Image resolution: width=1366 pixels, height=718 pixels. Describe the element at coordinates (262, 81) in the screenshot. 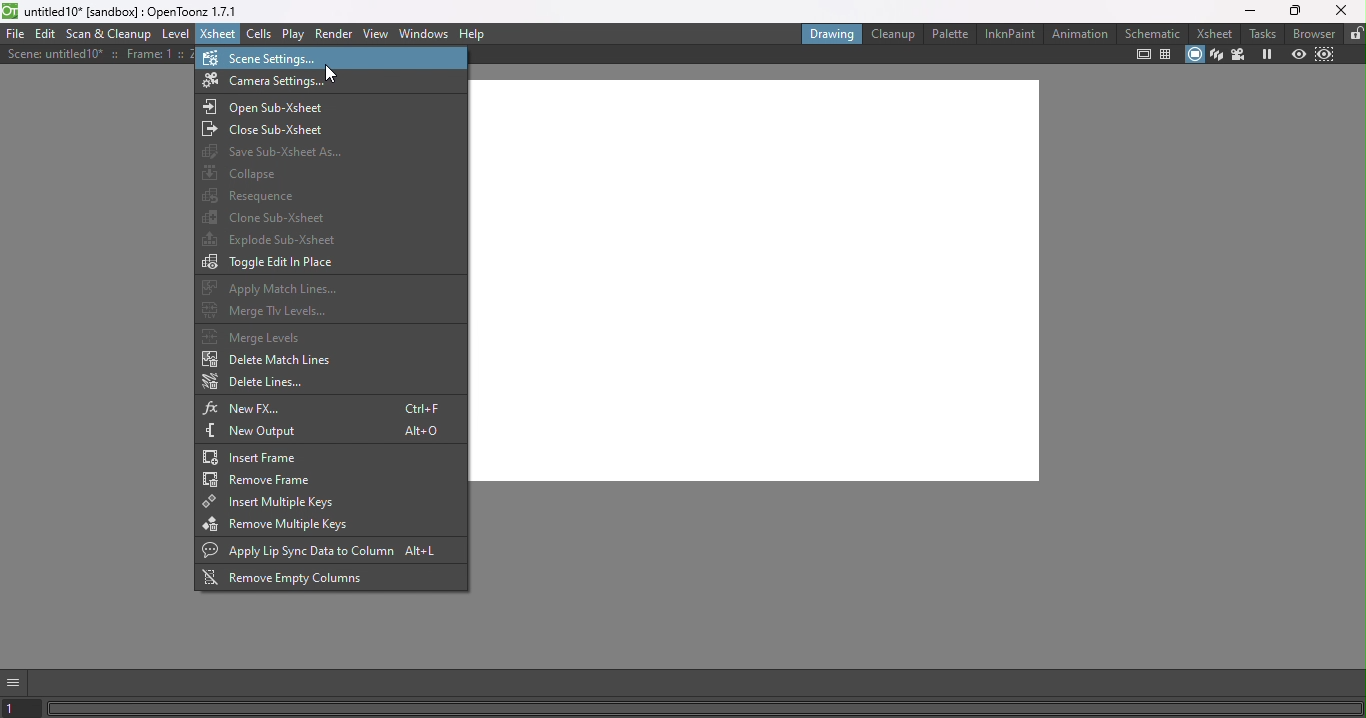

I see `Camera settings` at that location.